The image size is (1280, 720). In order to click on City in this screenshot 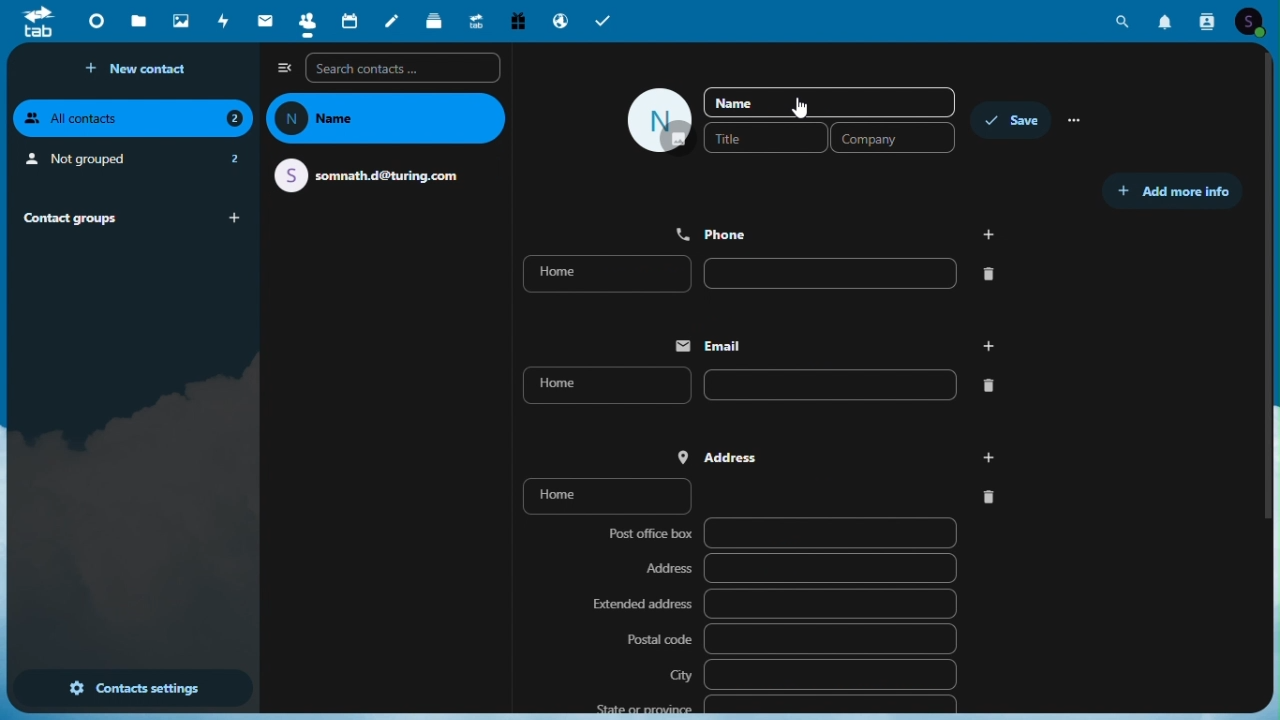, I will do `click(812, 674)`.